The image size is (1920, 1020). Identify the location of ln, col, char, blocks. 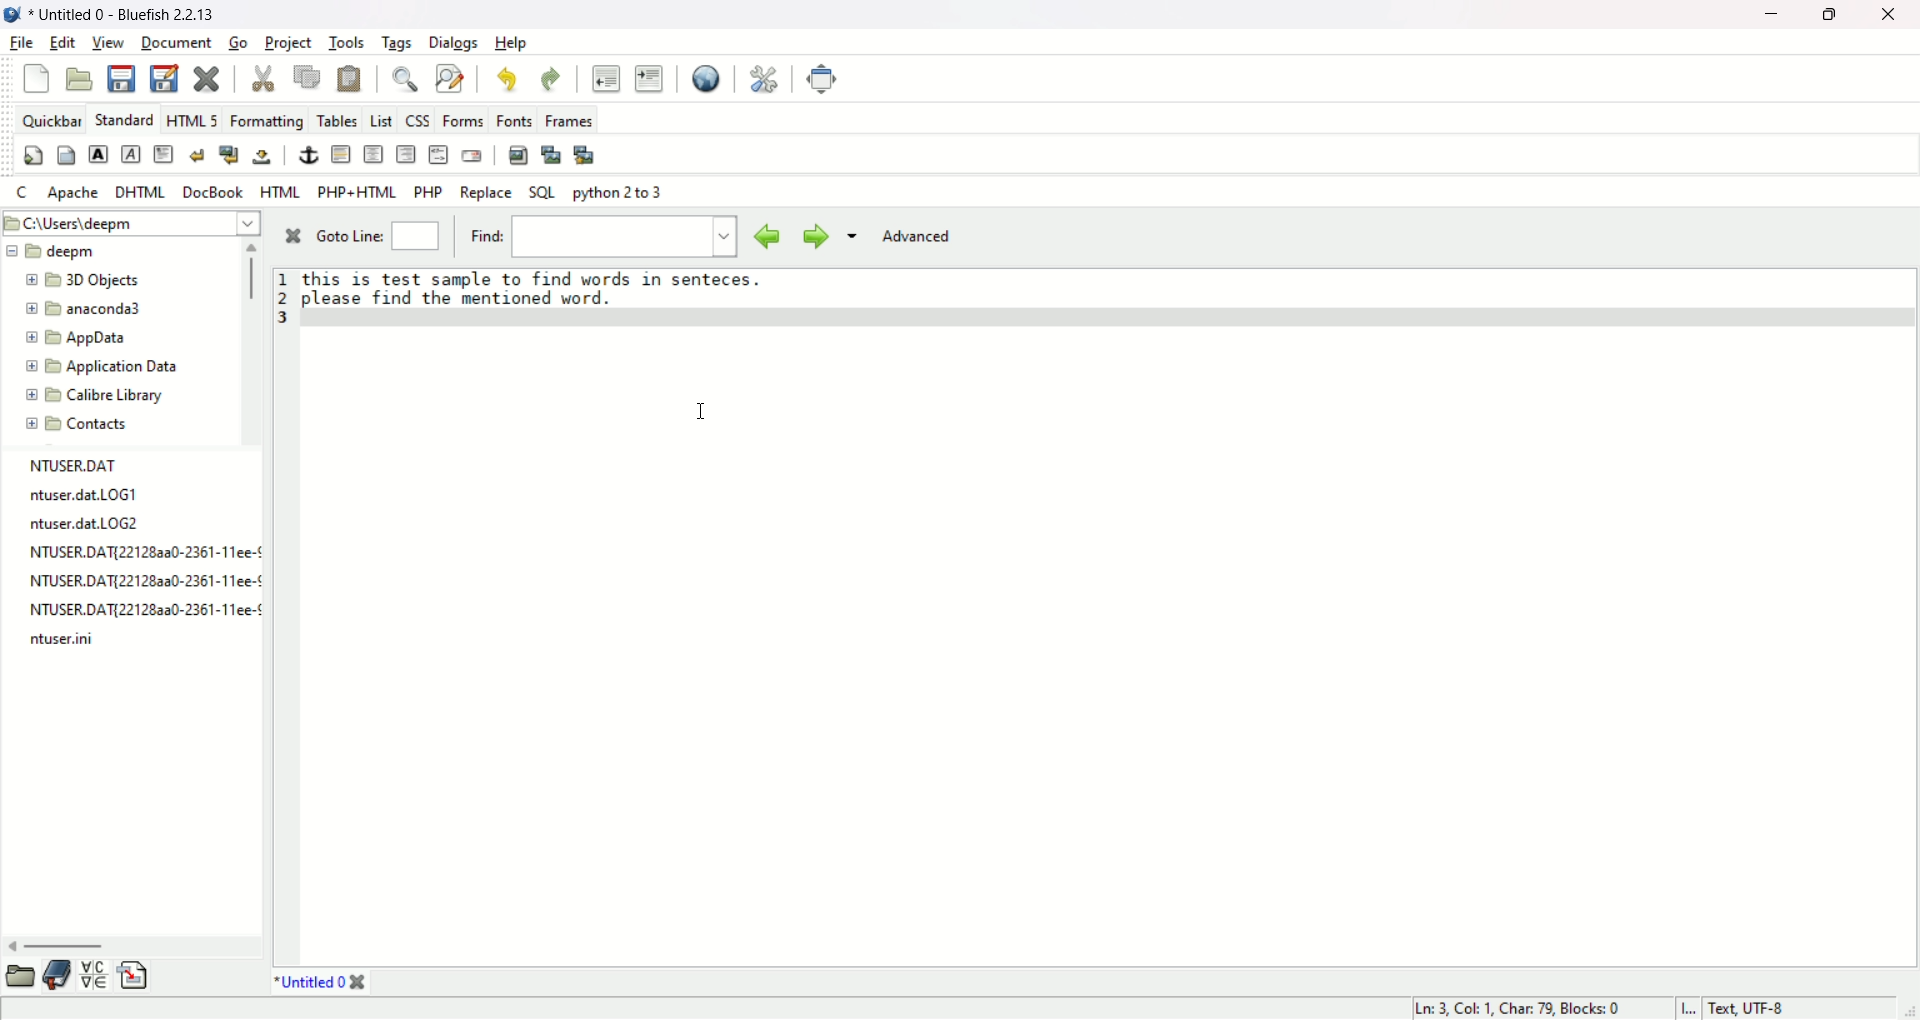
(1514, 1010).